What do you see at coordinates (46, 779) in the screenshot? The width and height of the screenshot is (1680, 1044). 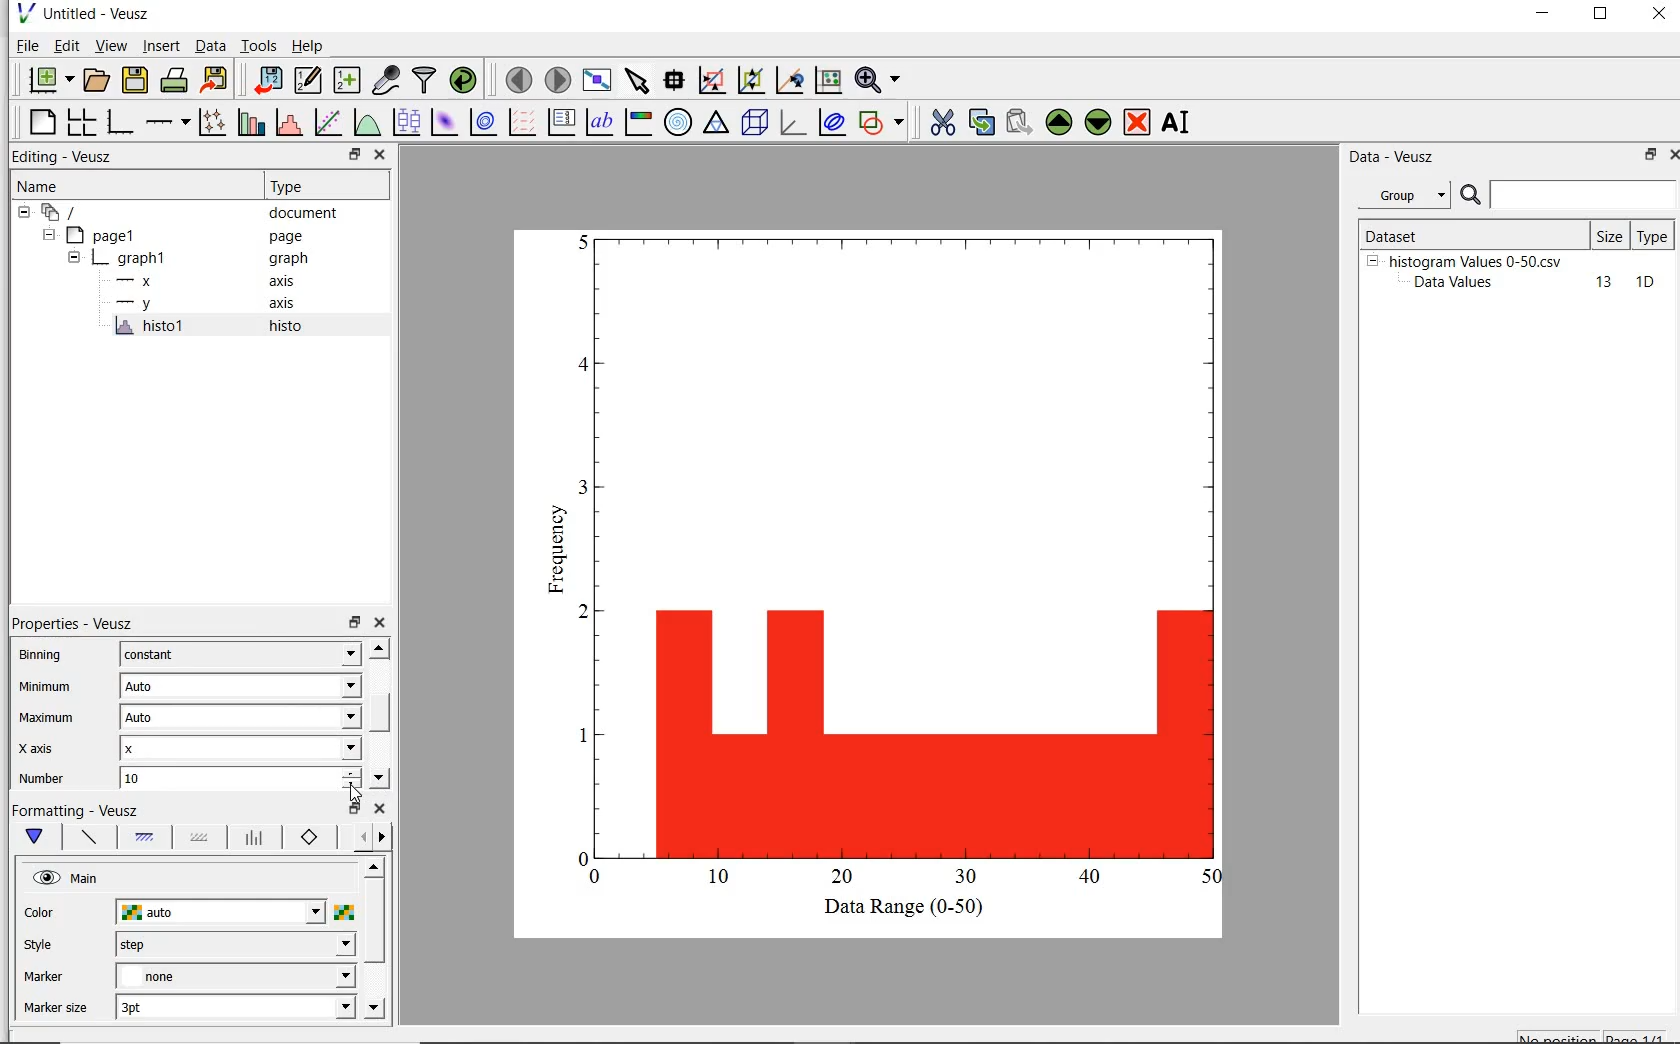 I see `Number` at bounding box center [46, 779].